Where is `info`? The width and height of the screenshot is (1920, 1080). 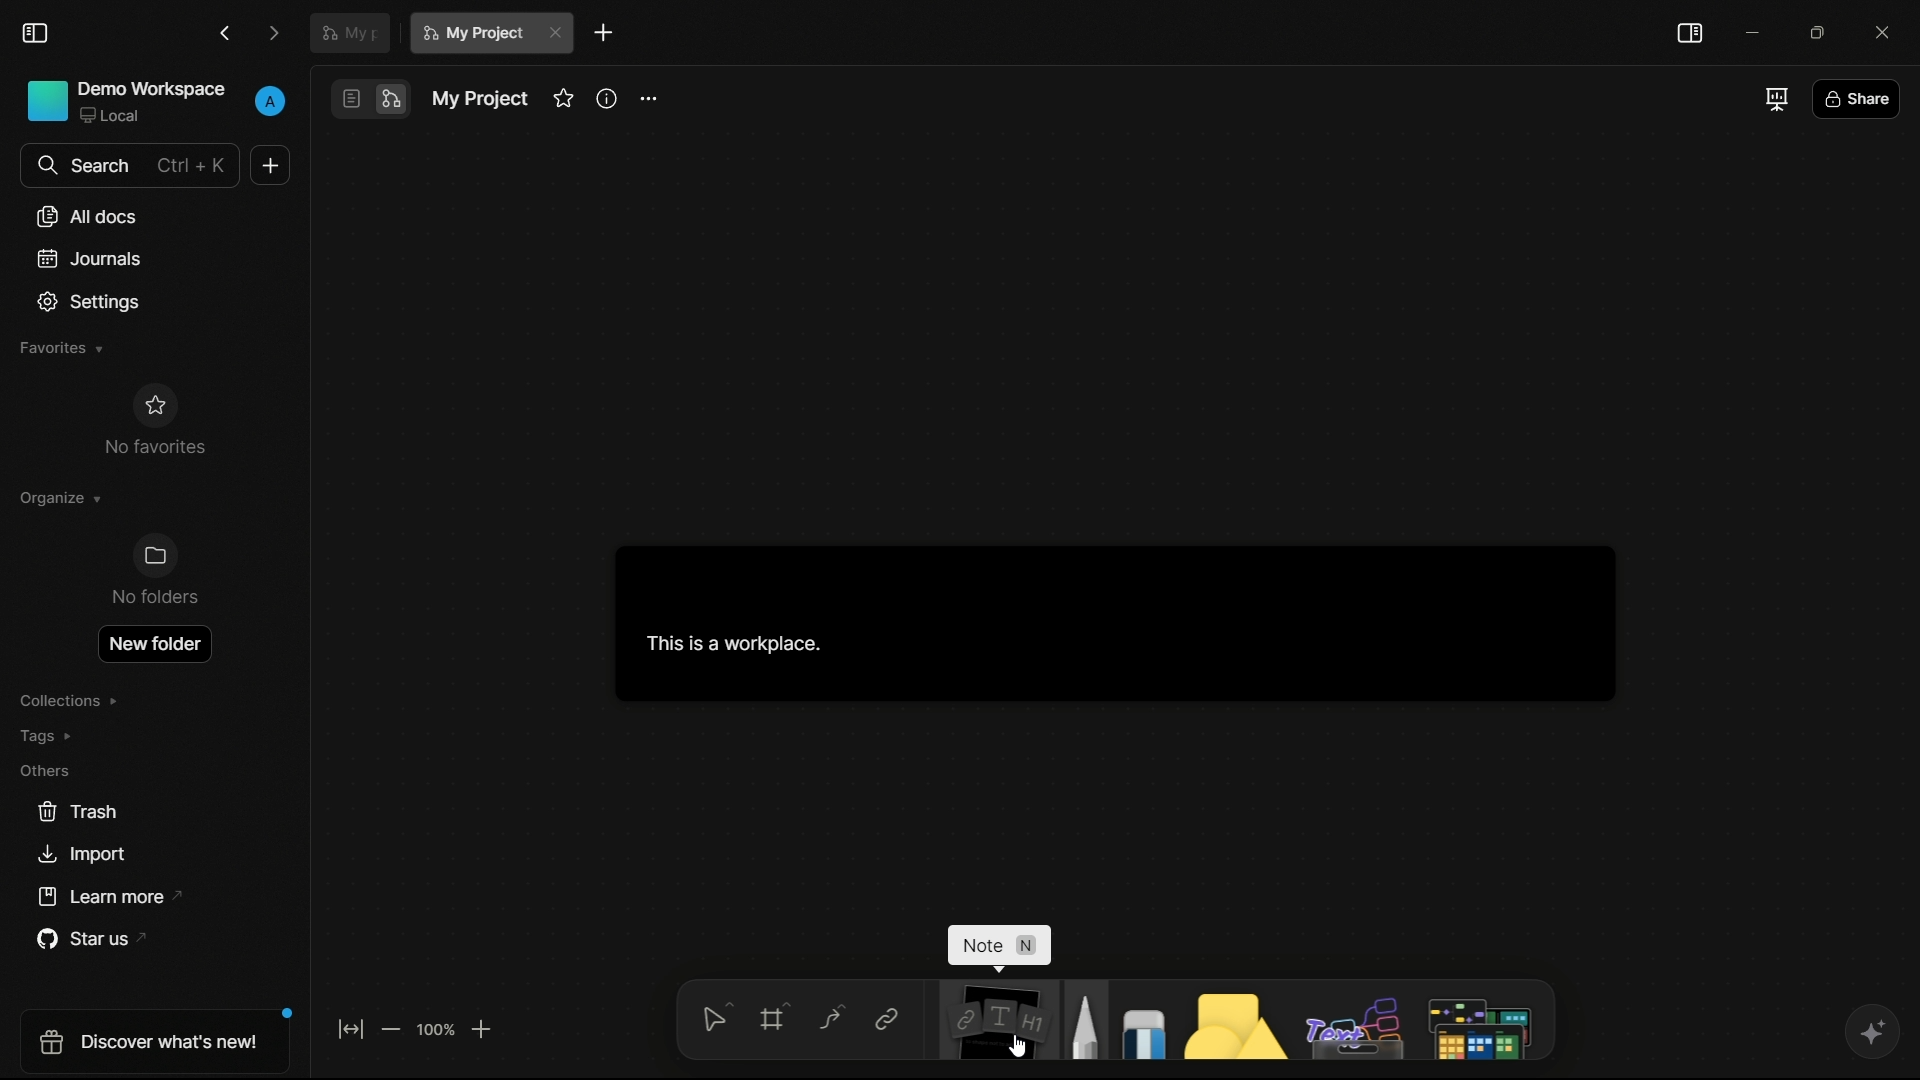 info is located at coordinates (608, 99).